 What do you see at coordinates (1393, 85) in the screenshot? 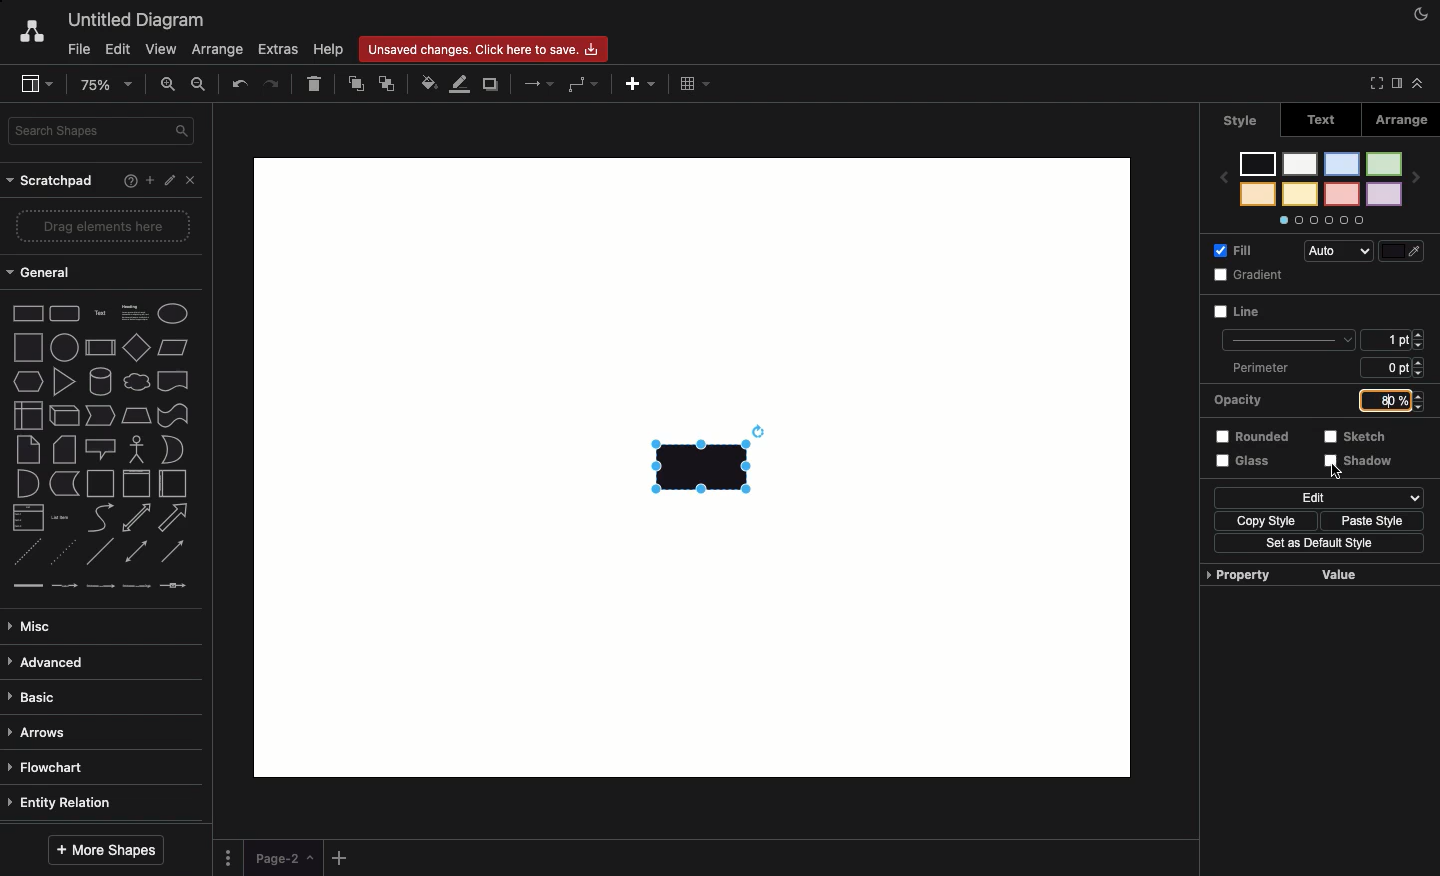
I see `Sidebar` at bounding box center [1393, 85].